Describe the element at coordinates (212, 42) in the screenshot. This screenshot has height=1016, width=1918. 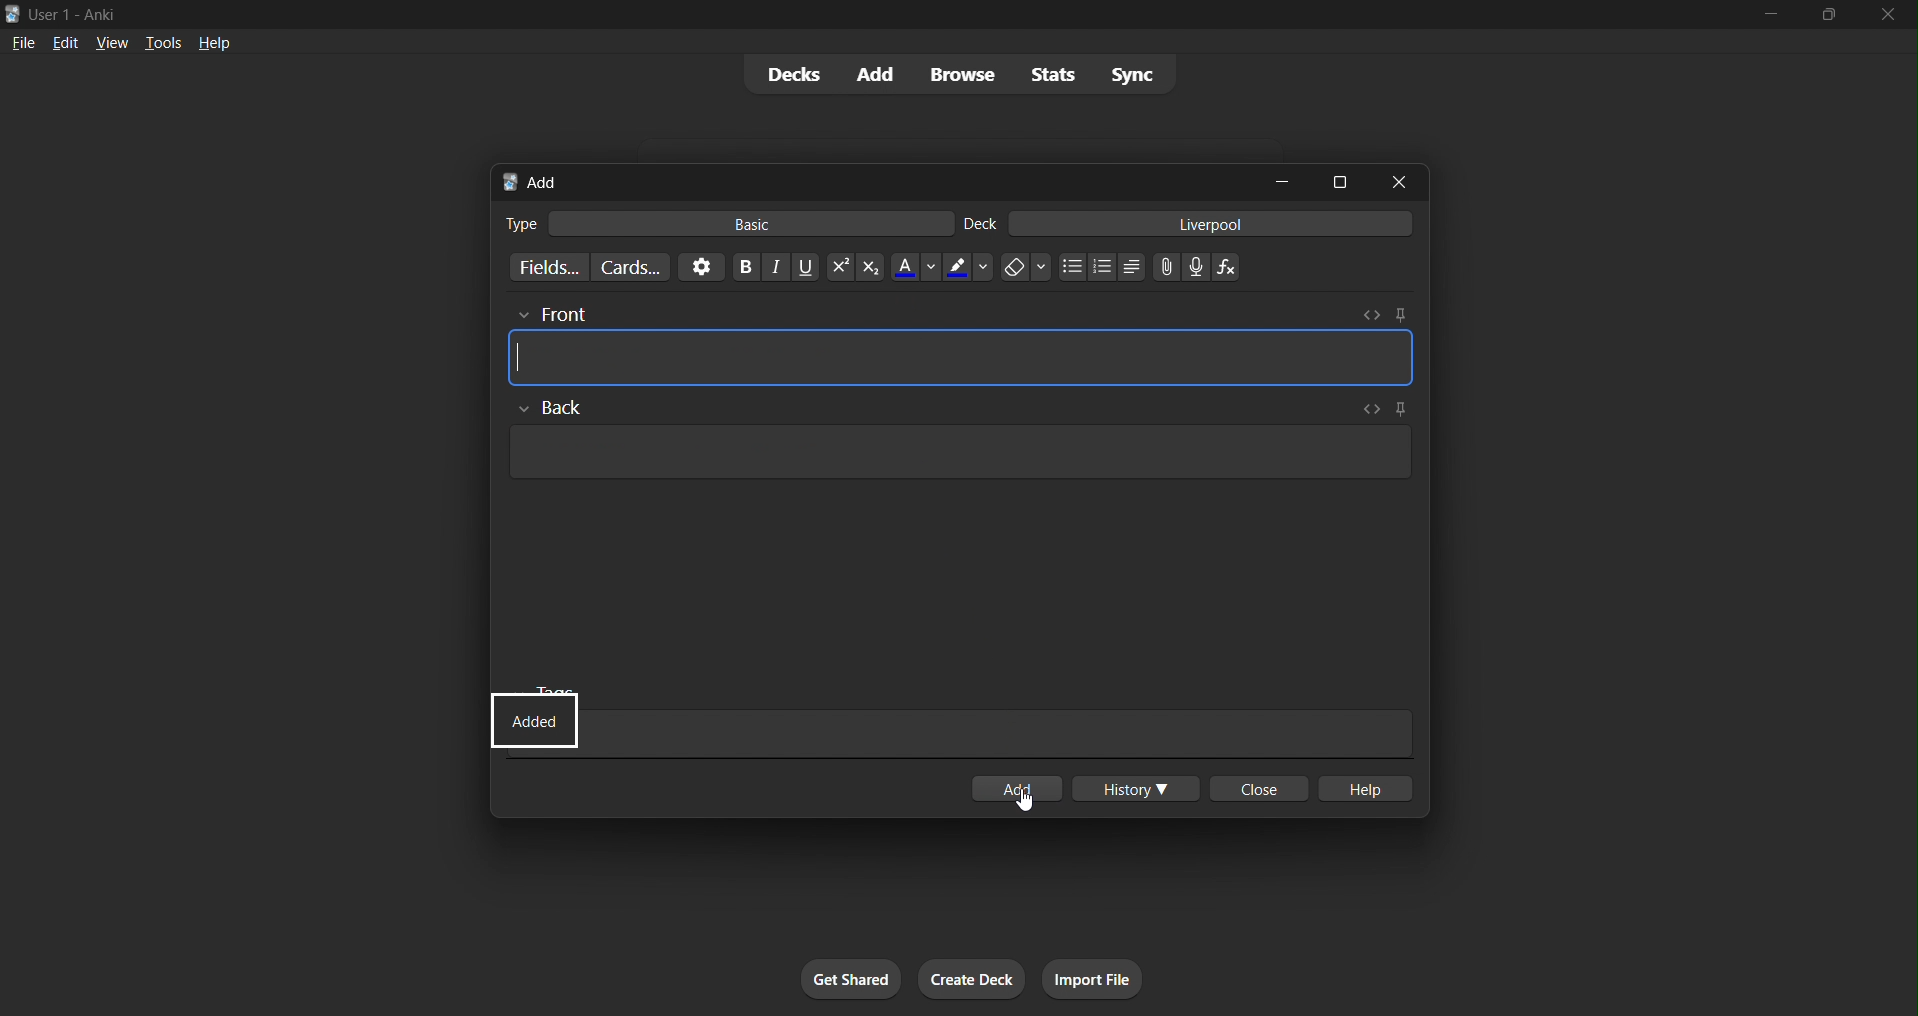
I see `help` at that location.